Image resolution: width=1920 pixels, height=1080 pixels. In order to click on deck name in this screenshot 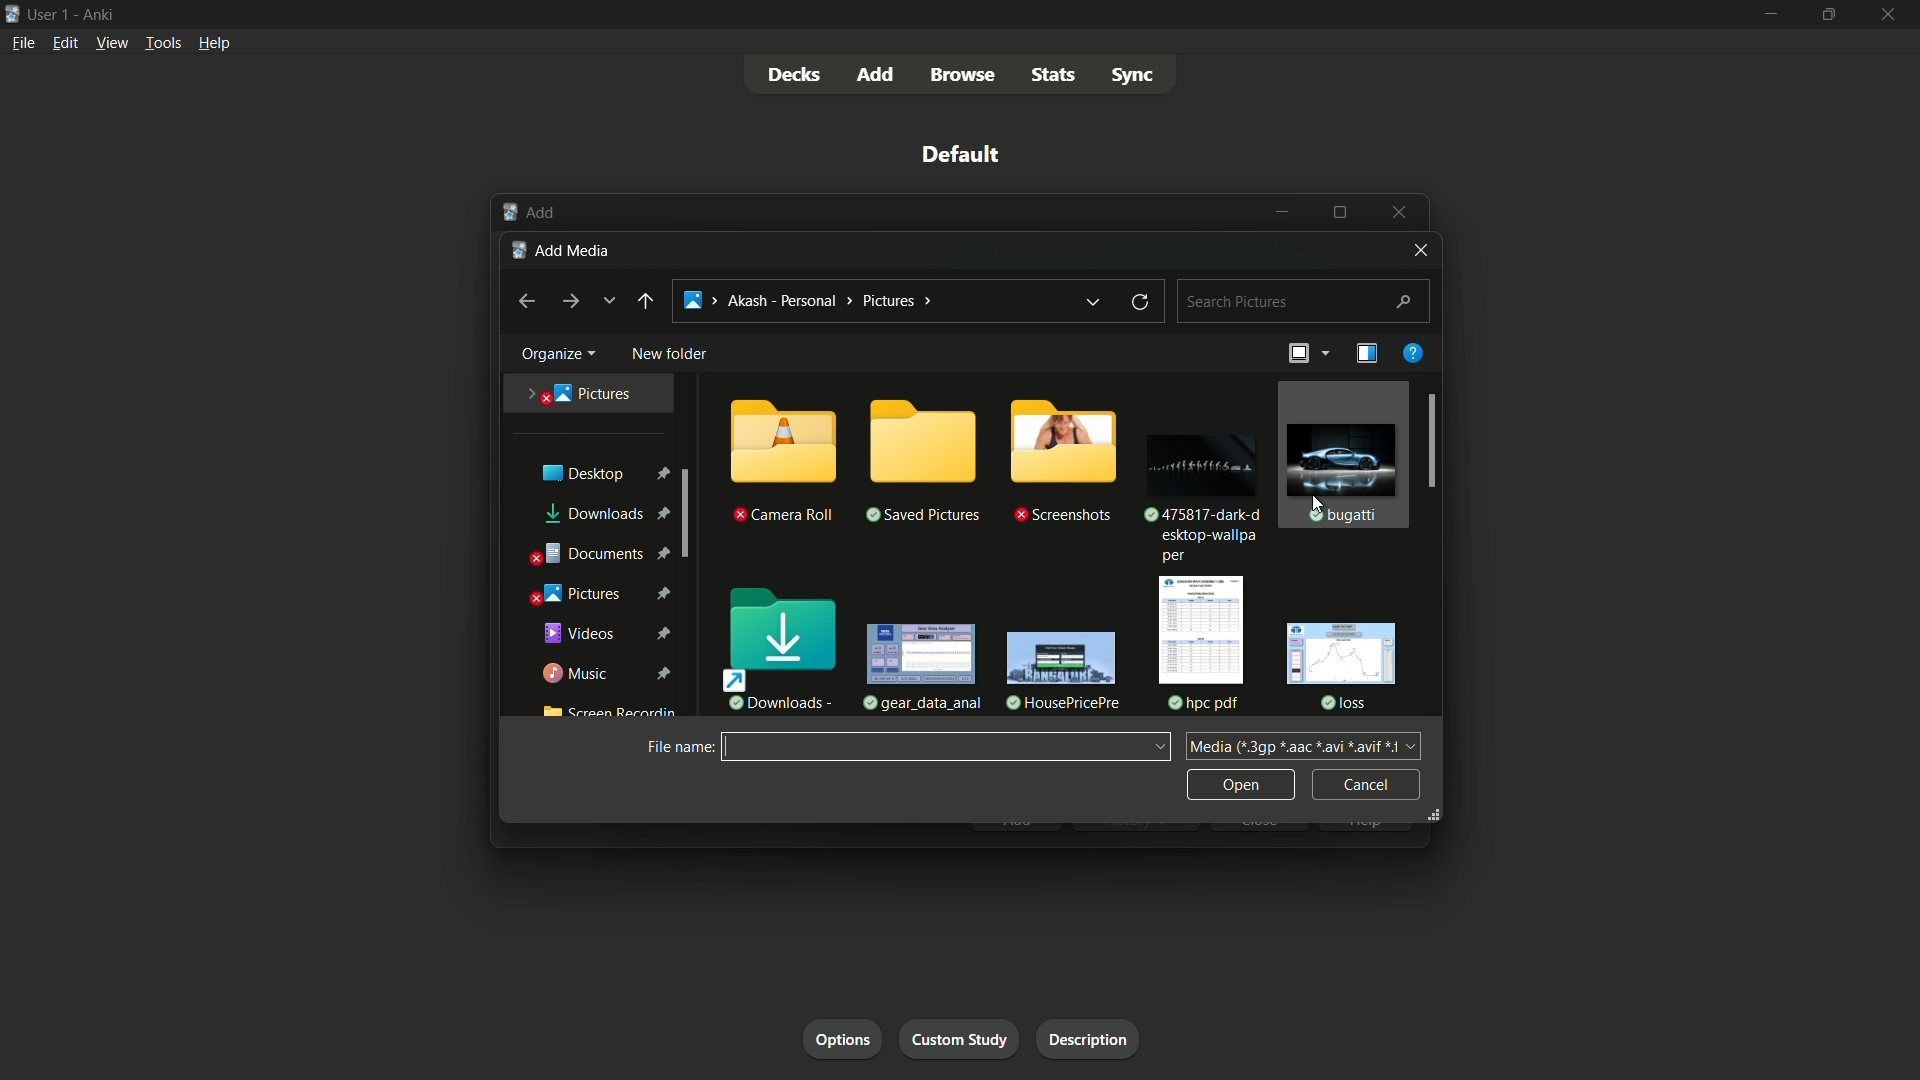, I will do `click(965, 156)`.